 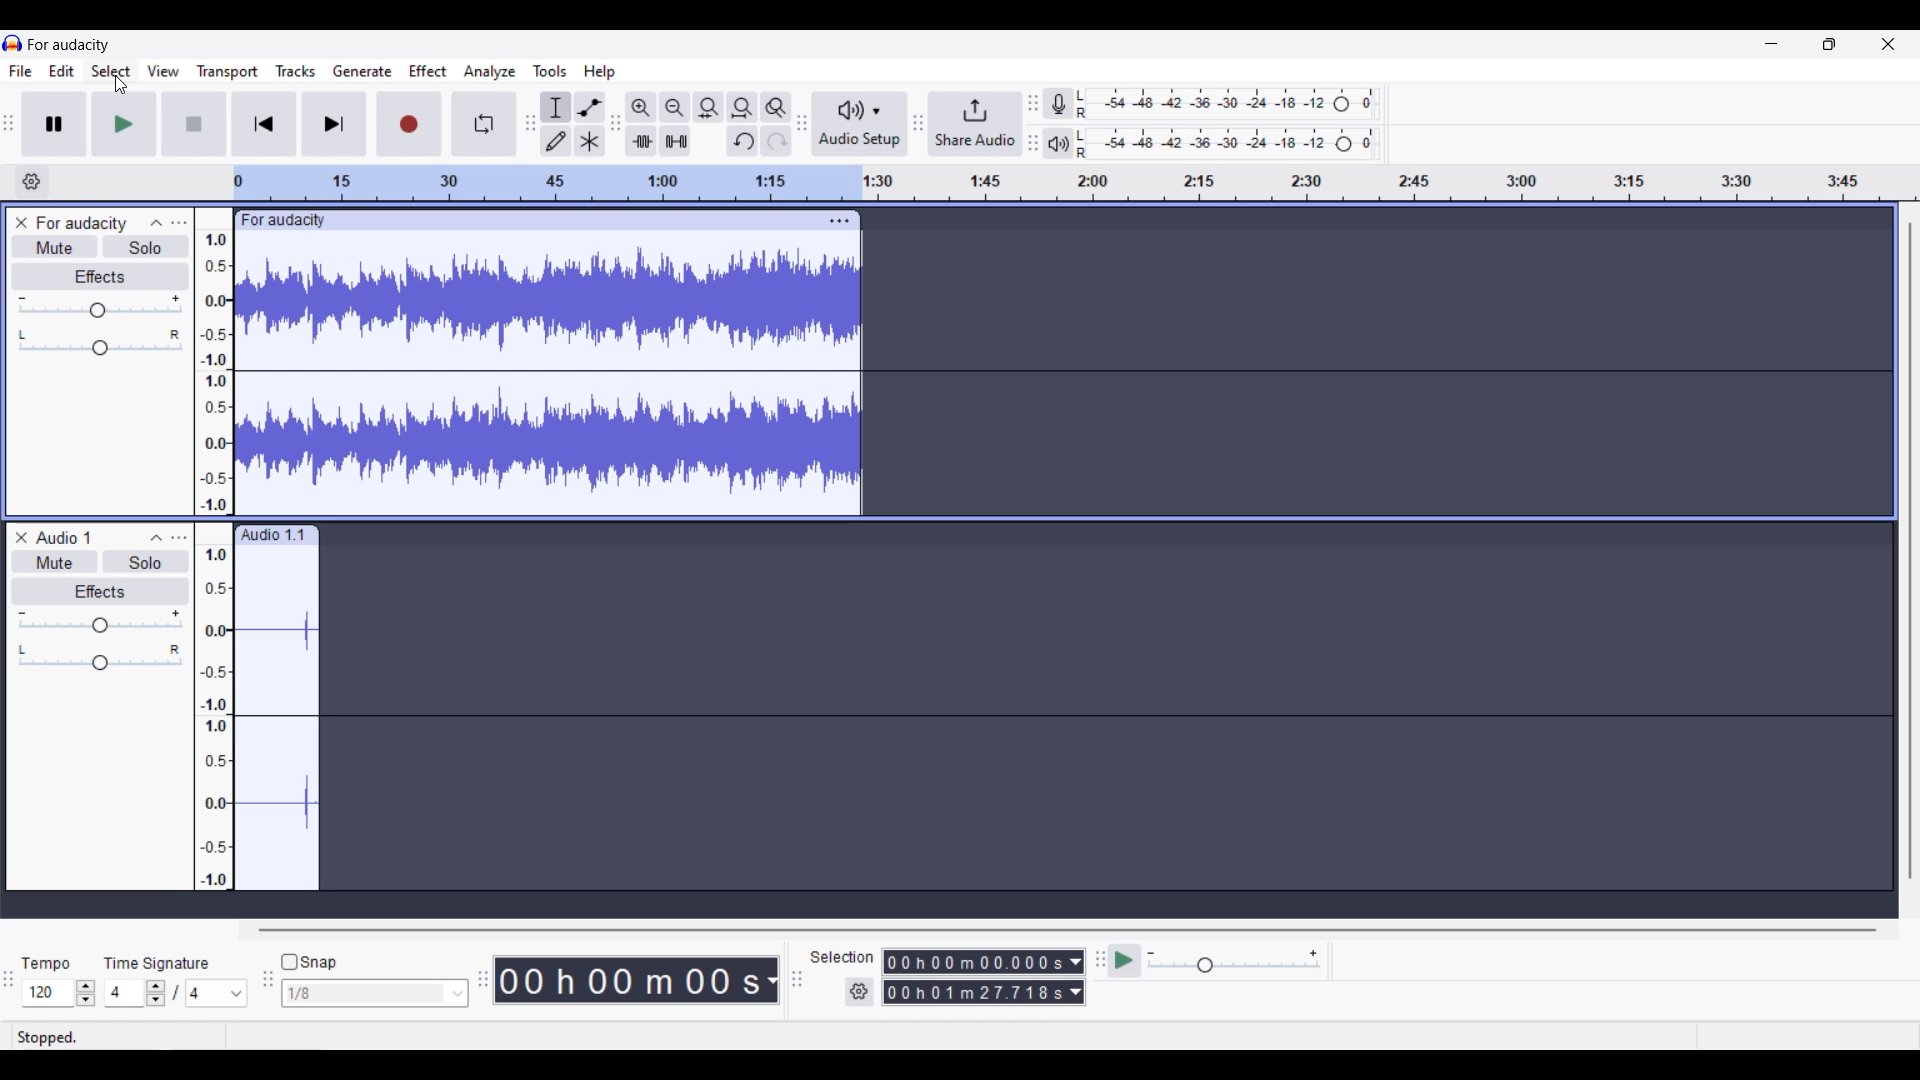 I want to click on Playback level, so click(x=1230, y=145).